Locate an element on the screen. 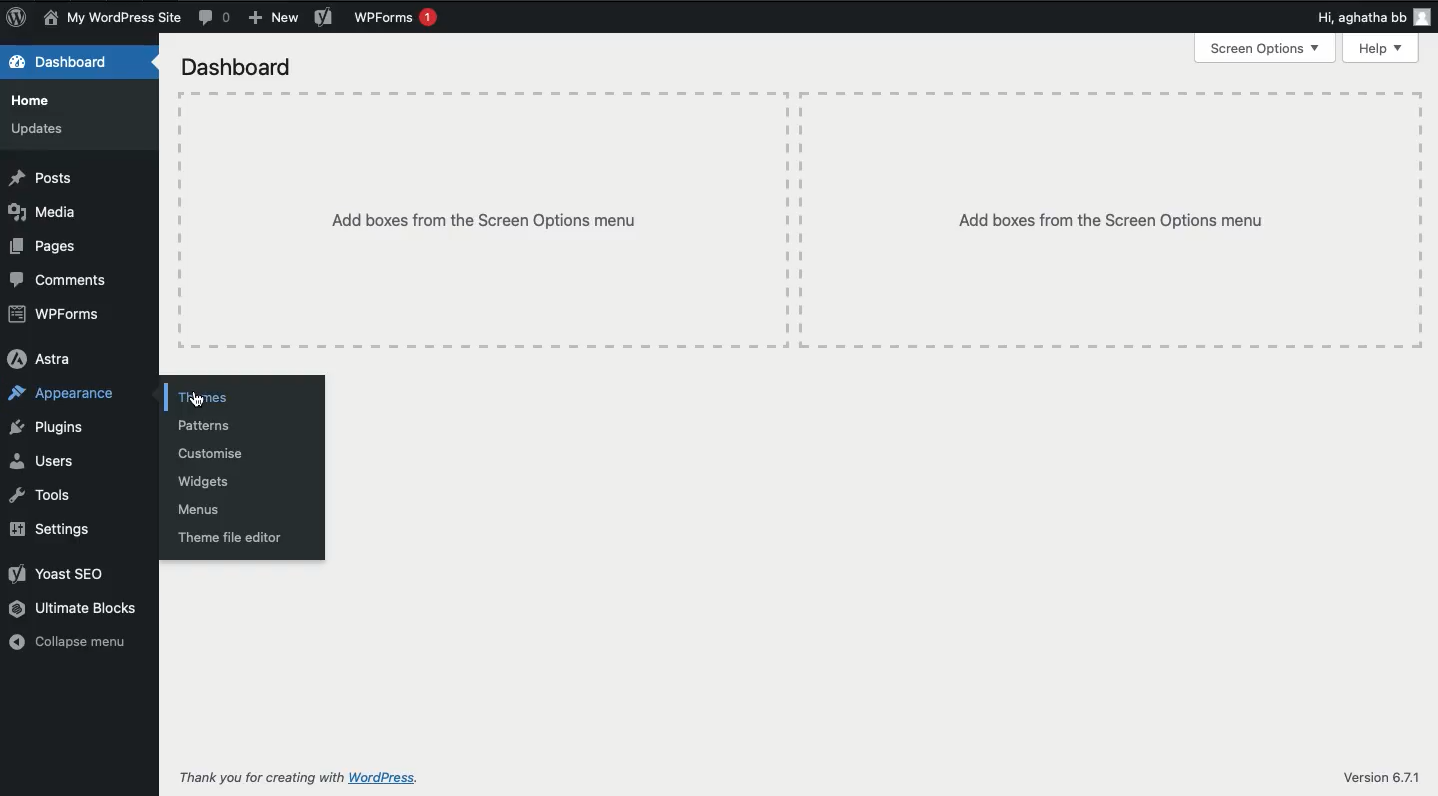 The image size is (1438, 796). Users is located at coordinates (41, 462).